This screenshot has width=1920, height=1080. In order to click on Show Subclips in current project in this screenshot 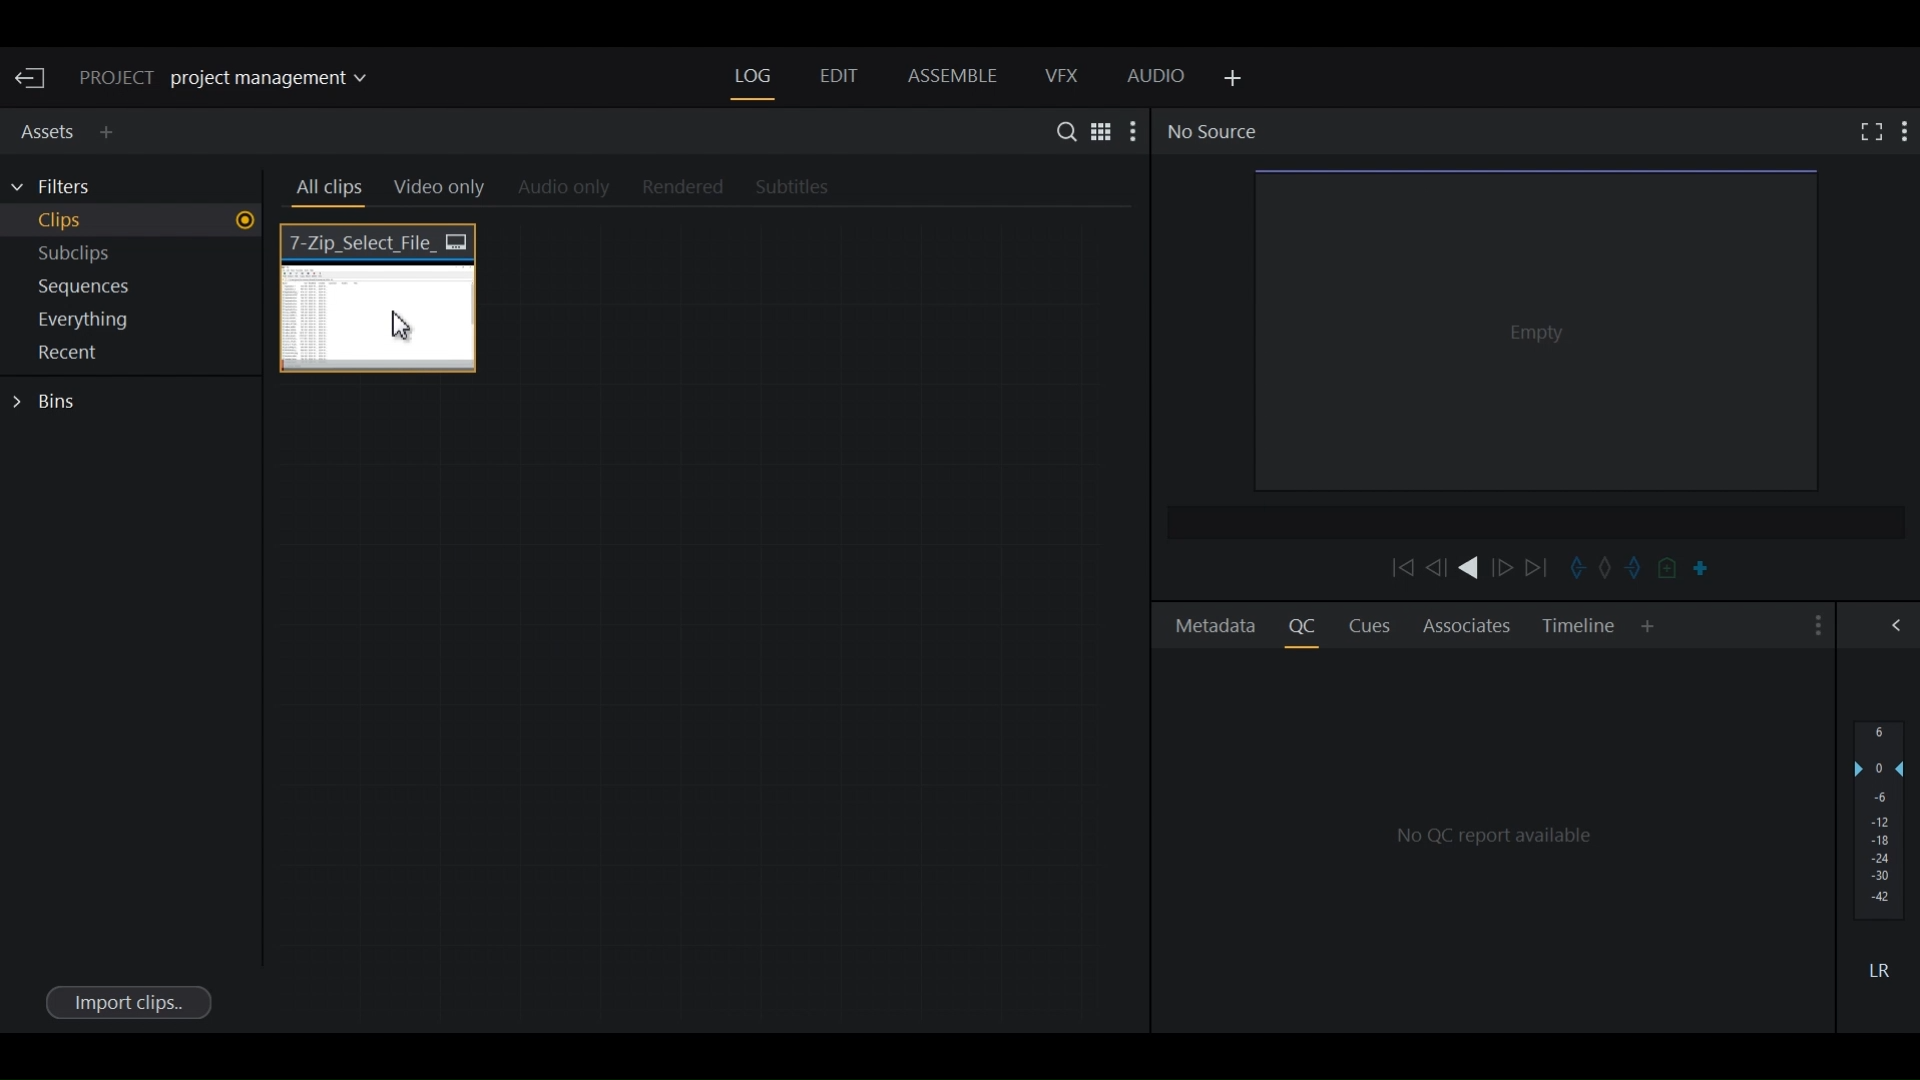, I will do `click(136, 257)`.